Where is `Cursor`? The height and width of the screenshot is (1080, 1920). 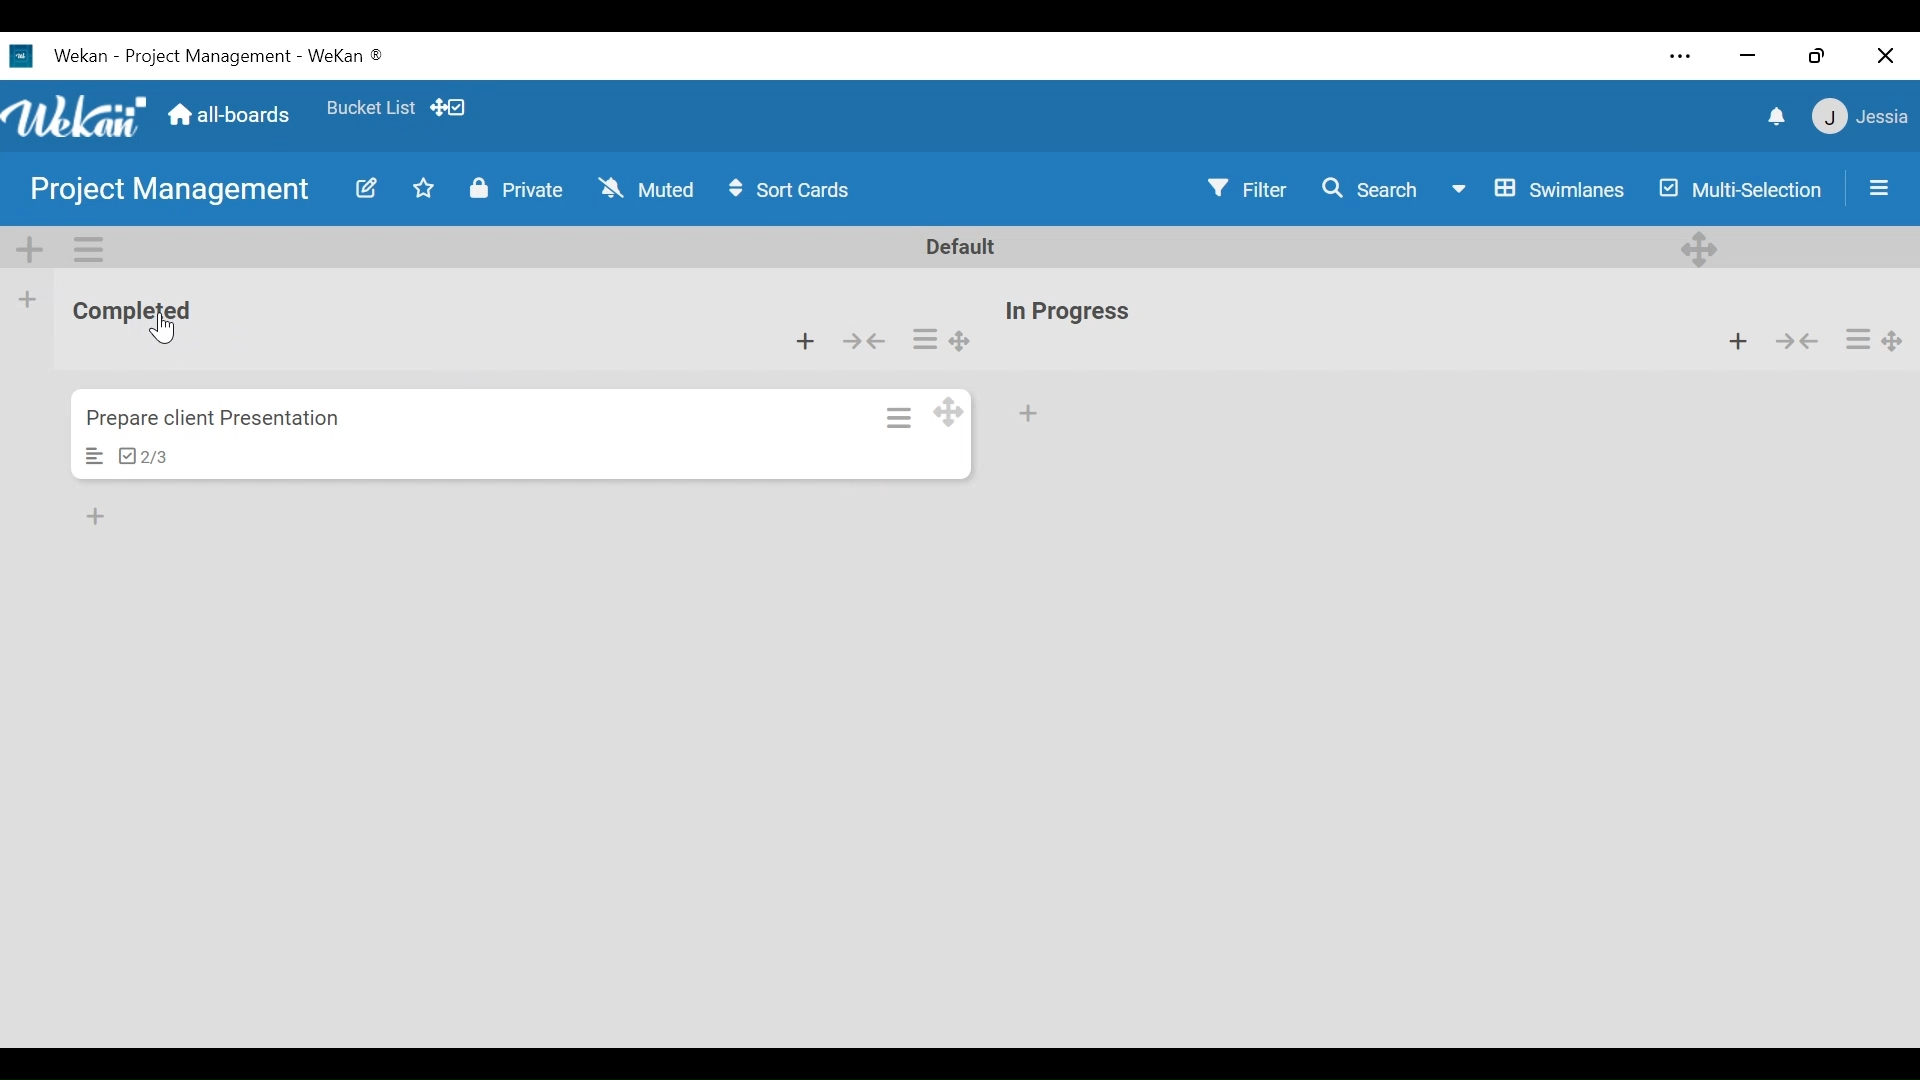
Cursor is located at coordinates (167, 332).